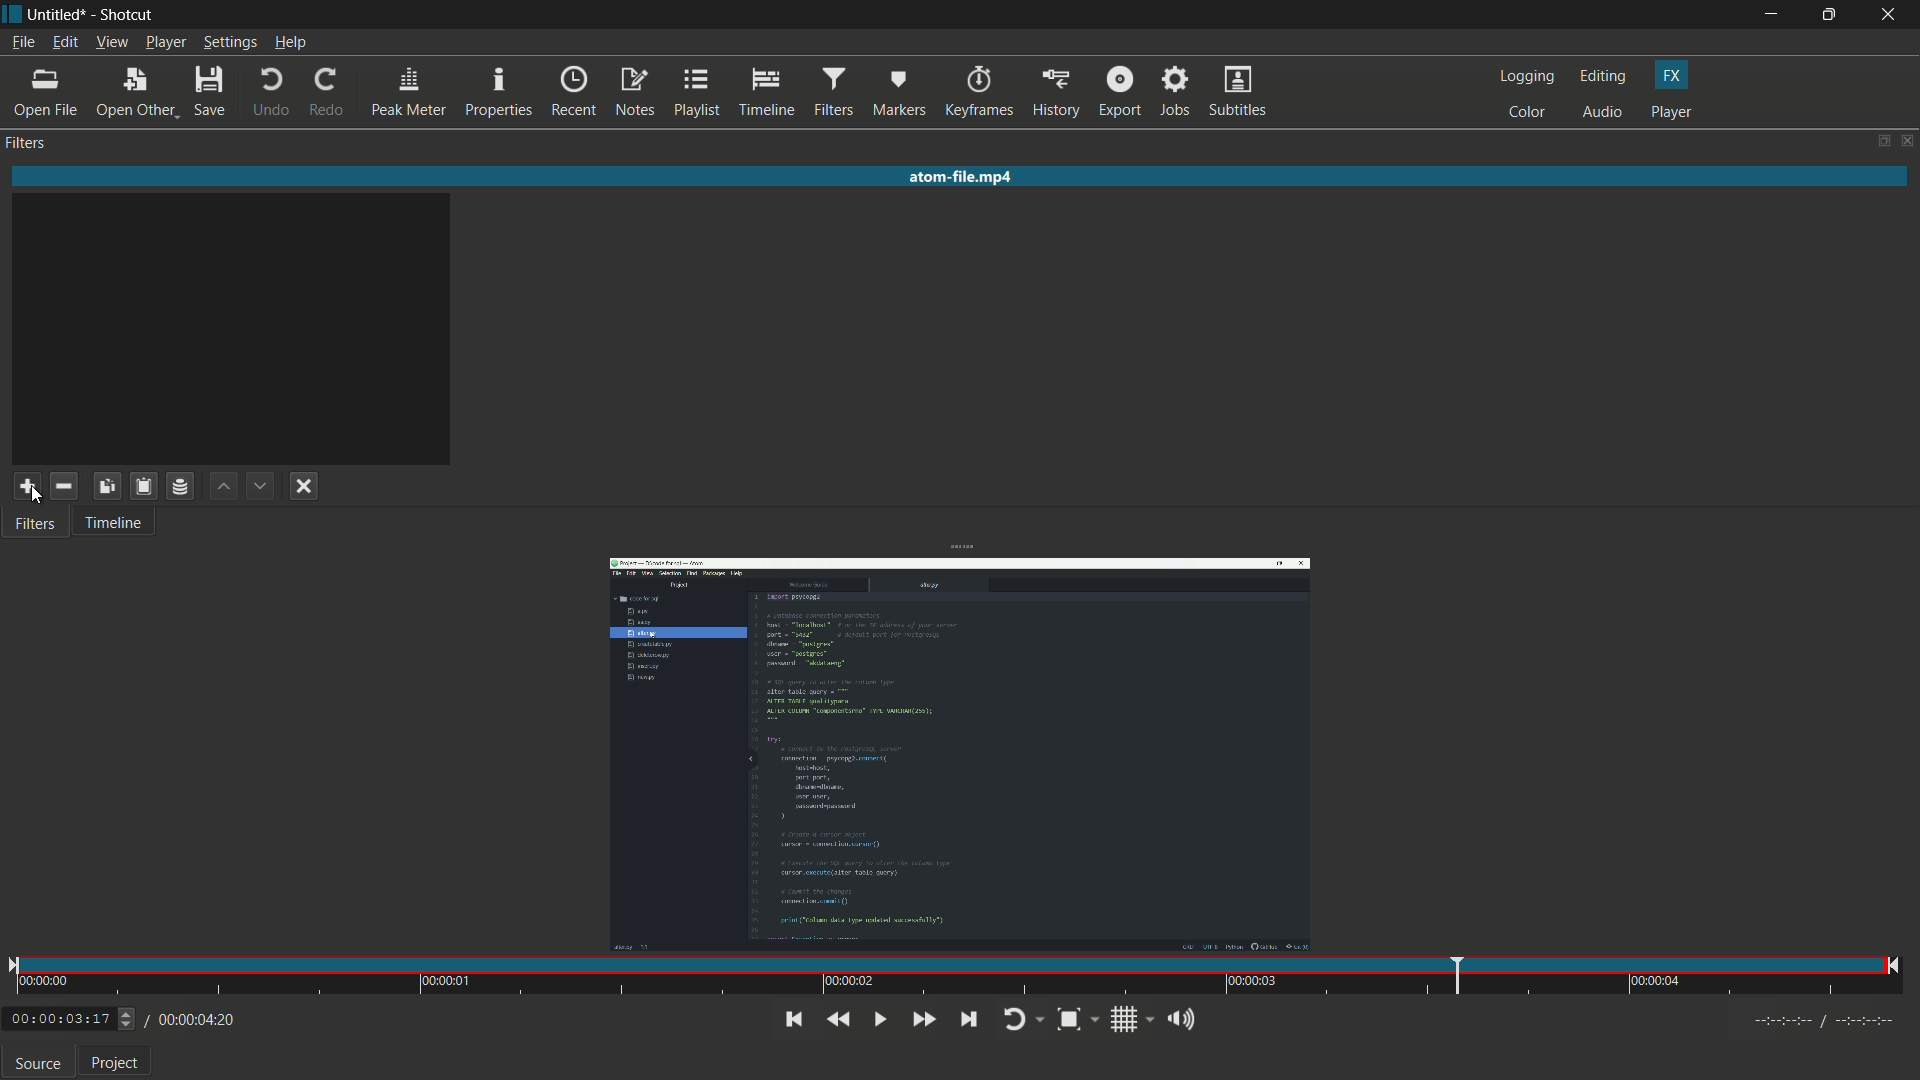 This screenshot has width=1920, height=1080. What do you see at coordinates (105, 487) in the screenshot?
I see `copy checked filter` at bounding box center [105, 487].